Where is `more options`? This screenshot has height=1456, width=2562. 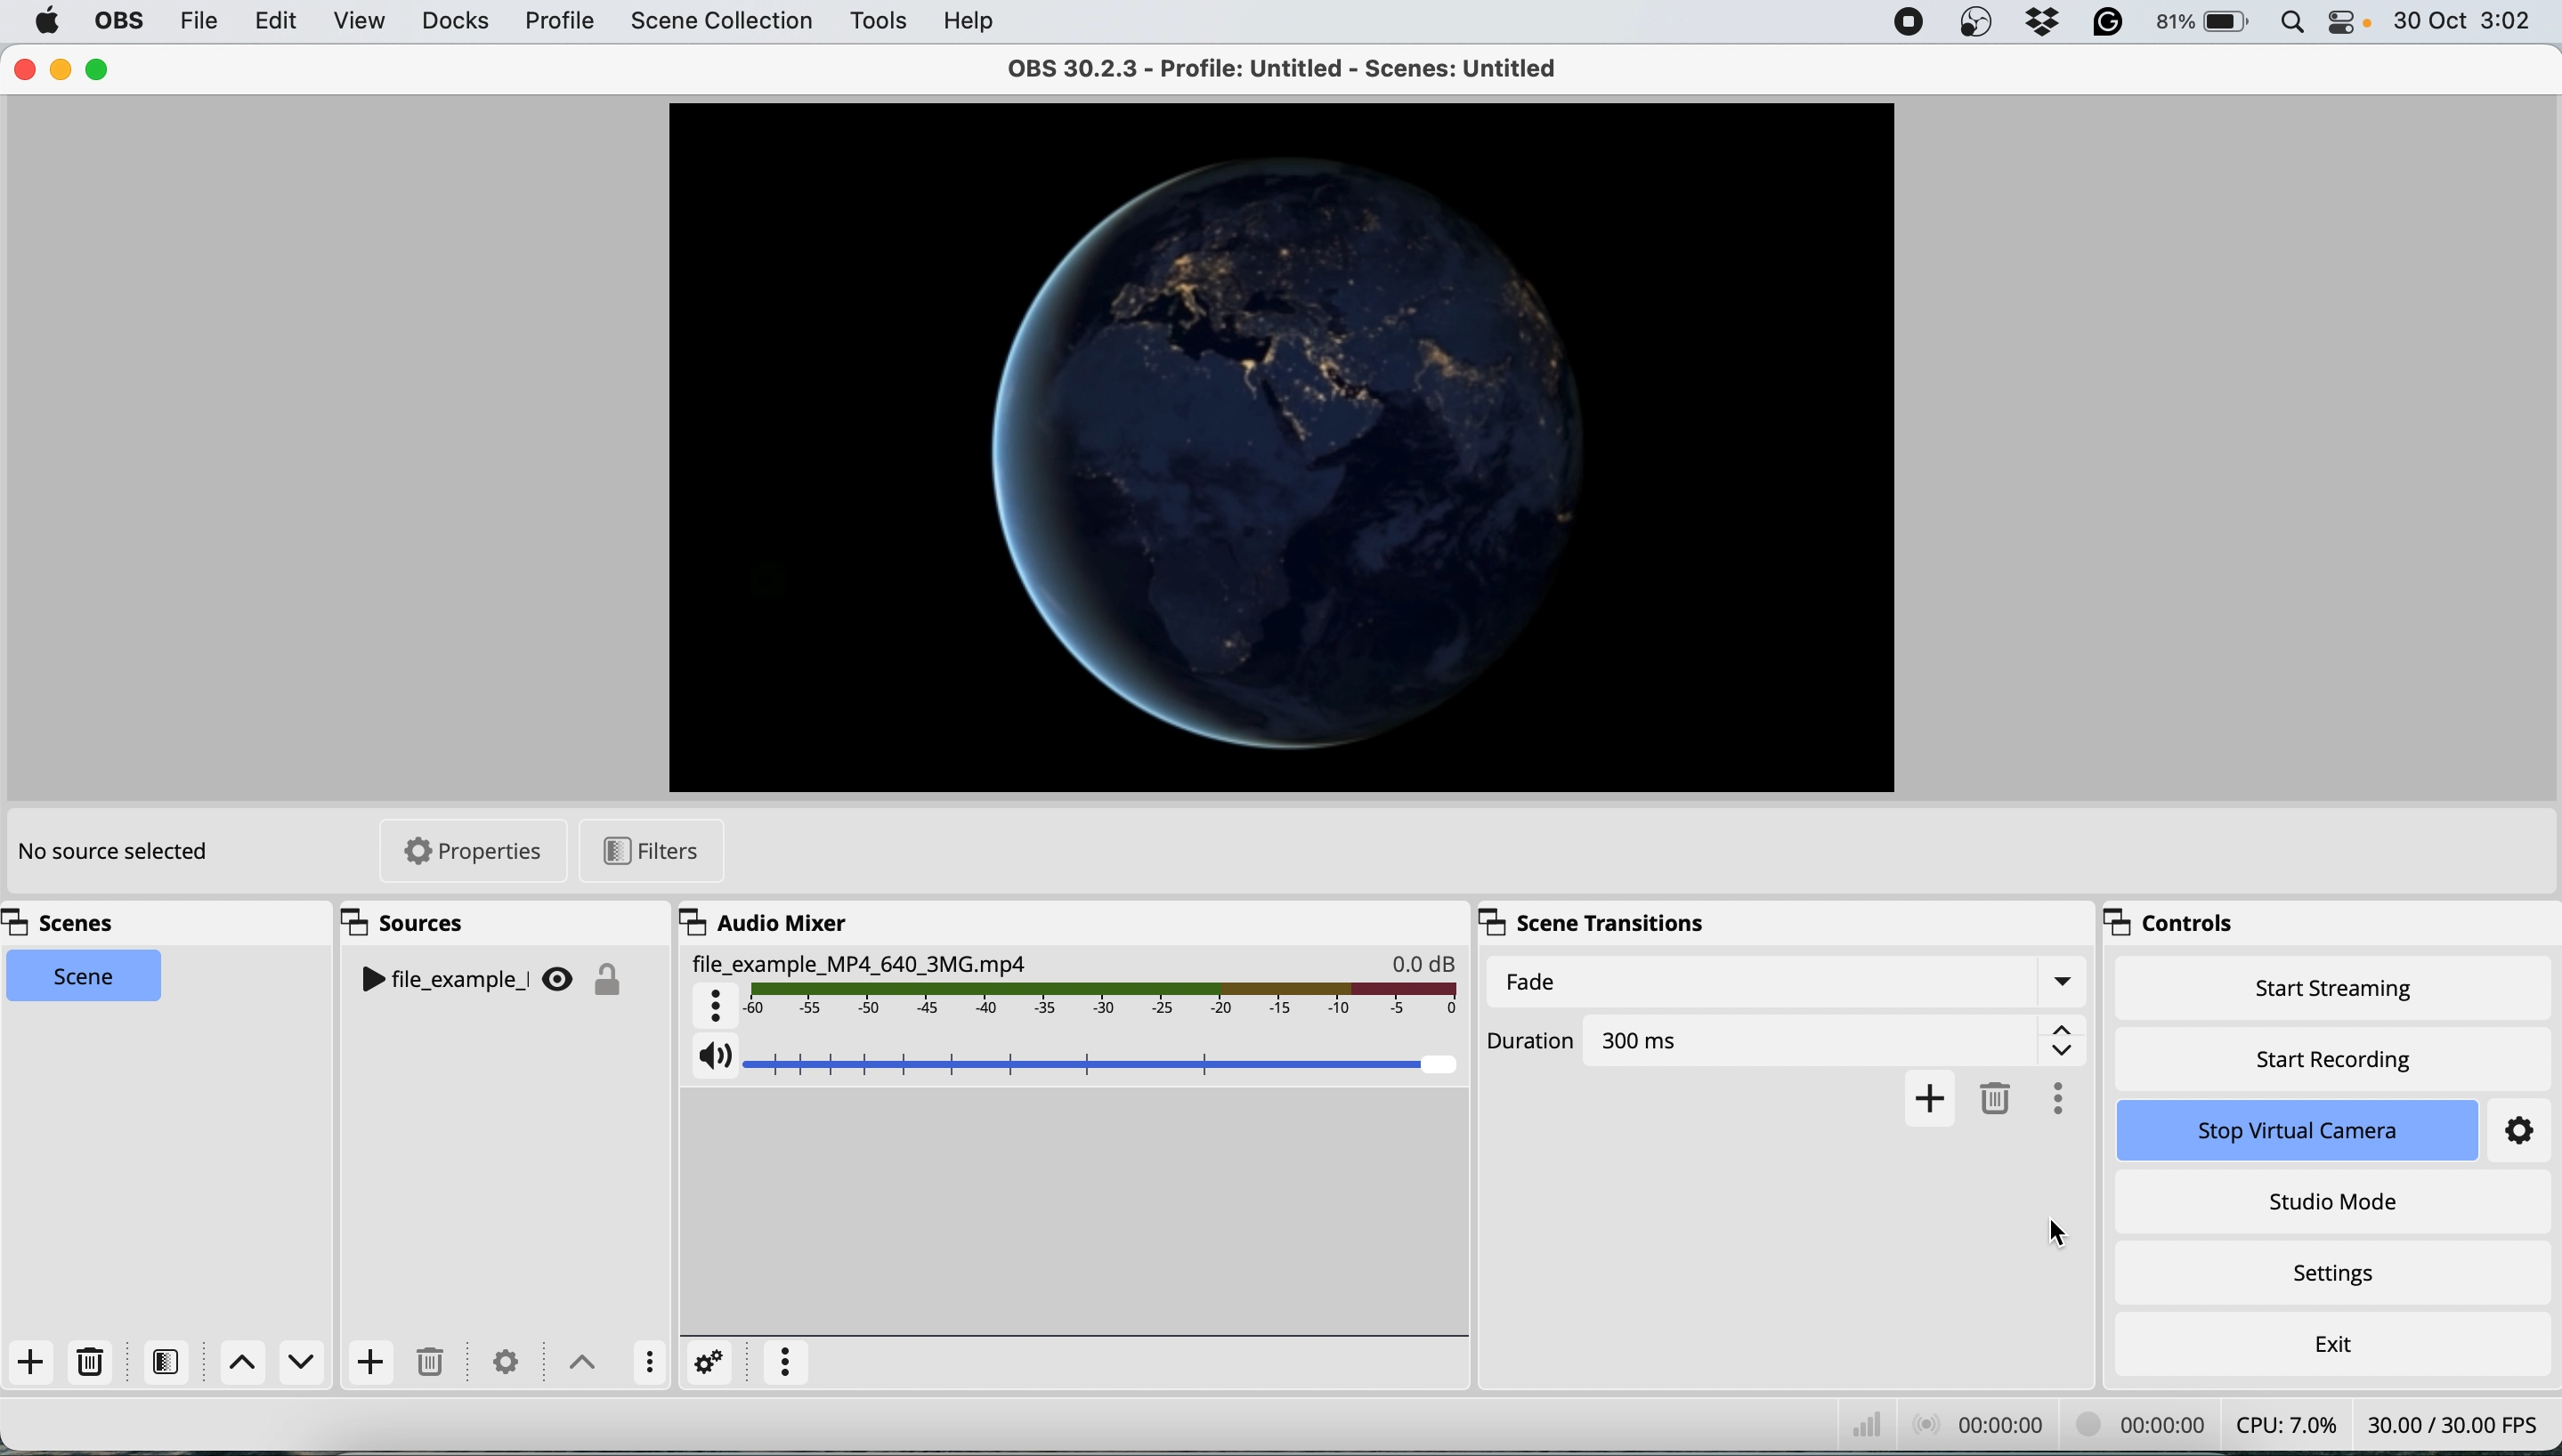
more options is located at coordinates (2057, 1100).